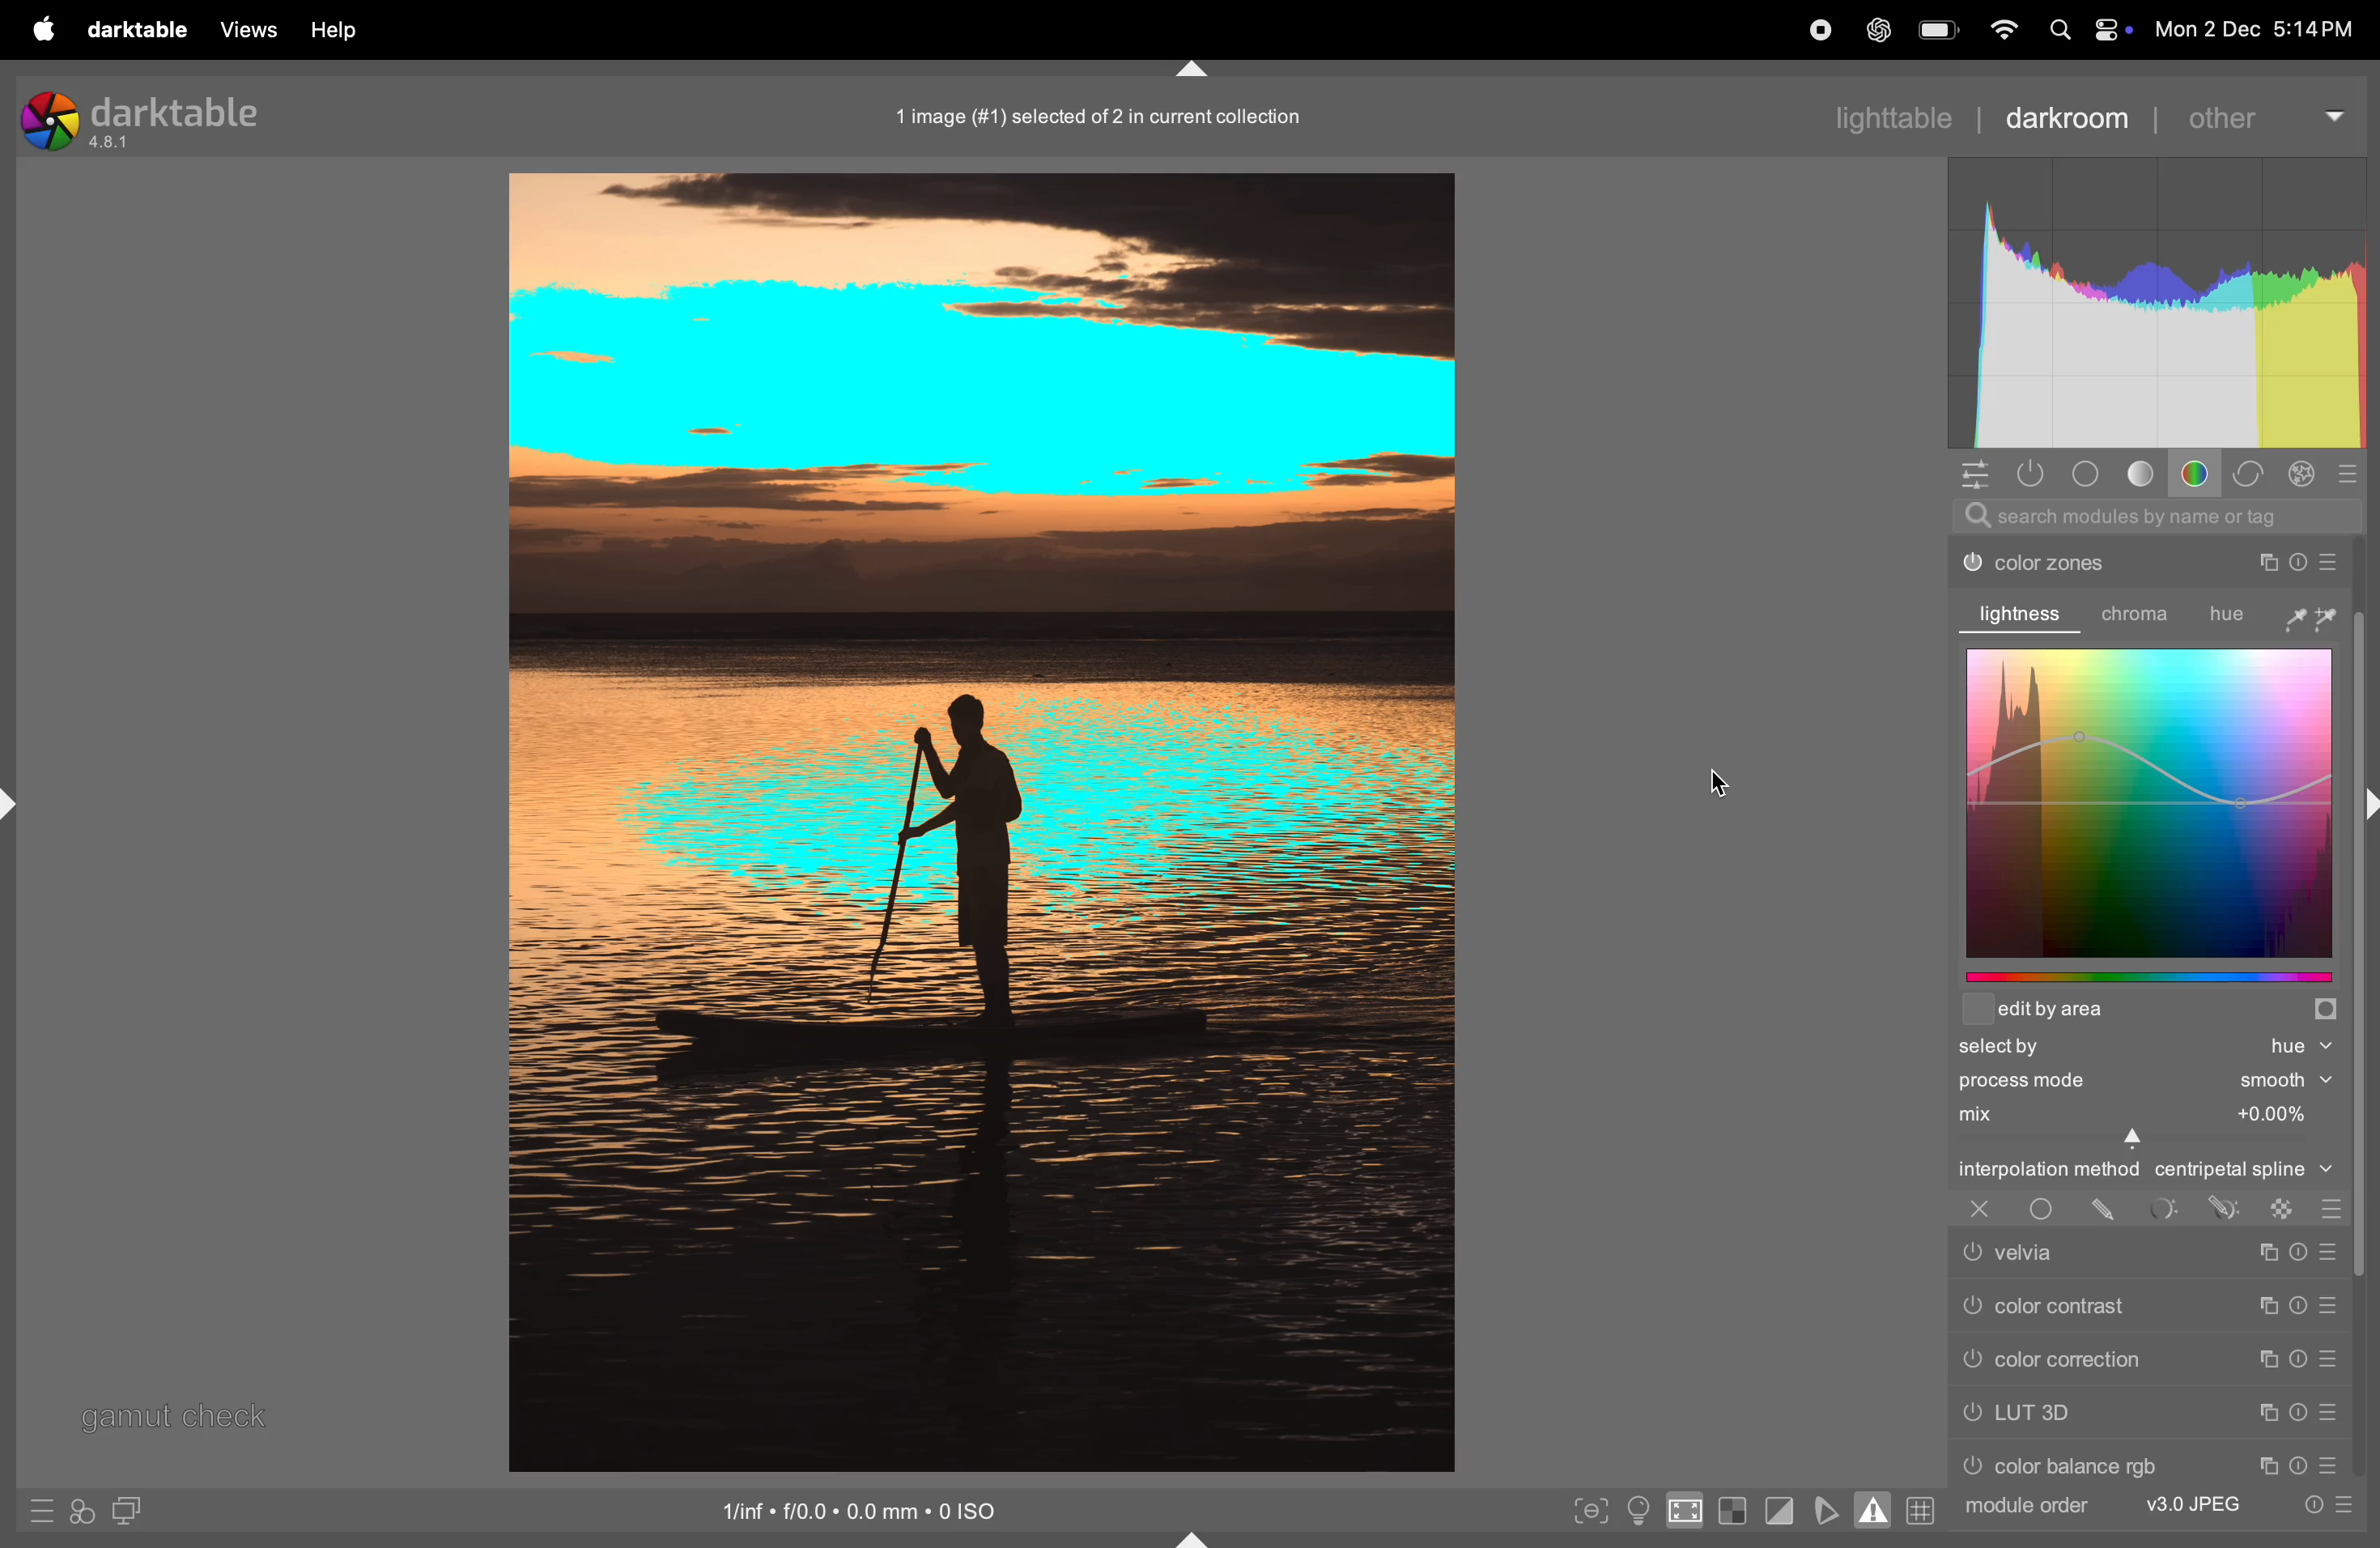 The image size is (2380, 1548). What do you see at coordinates (2269, 1413) in the screenshot?
I see `Copy` at bounding box center [2269, 1413].